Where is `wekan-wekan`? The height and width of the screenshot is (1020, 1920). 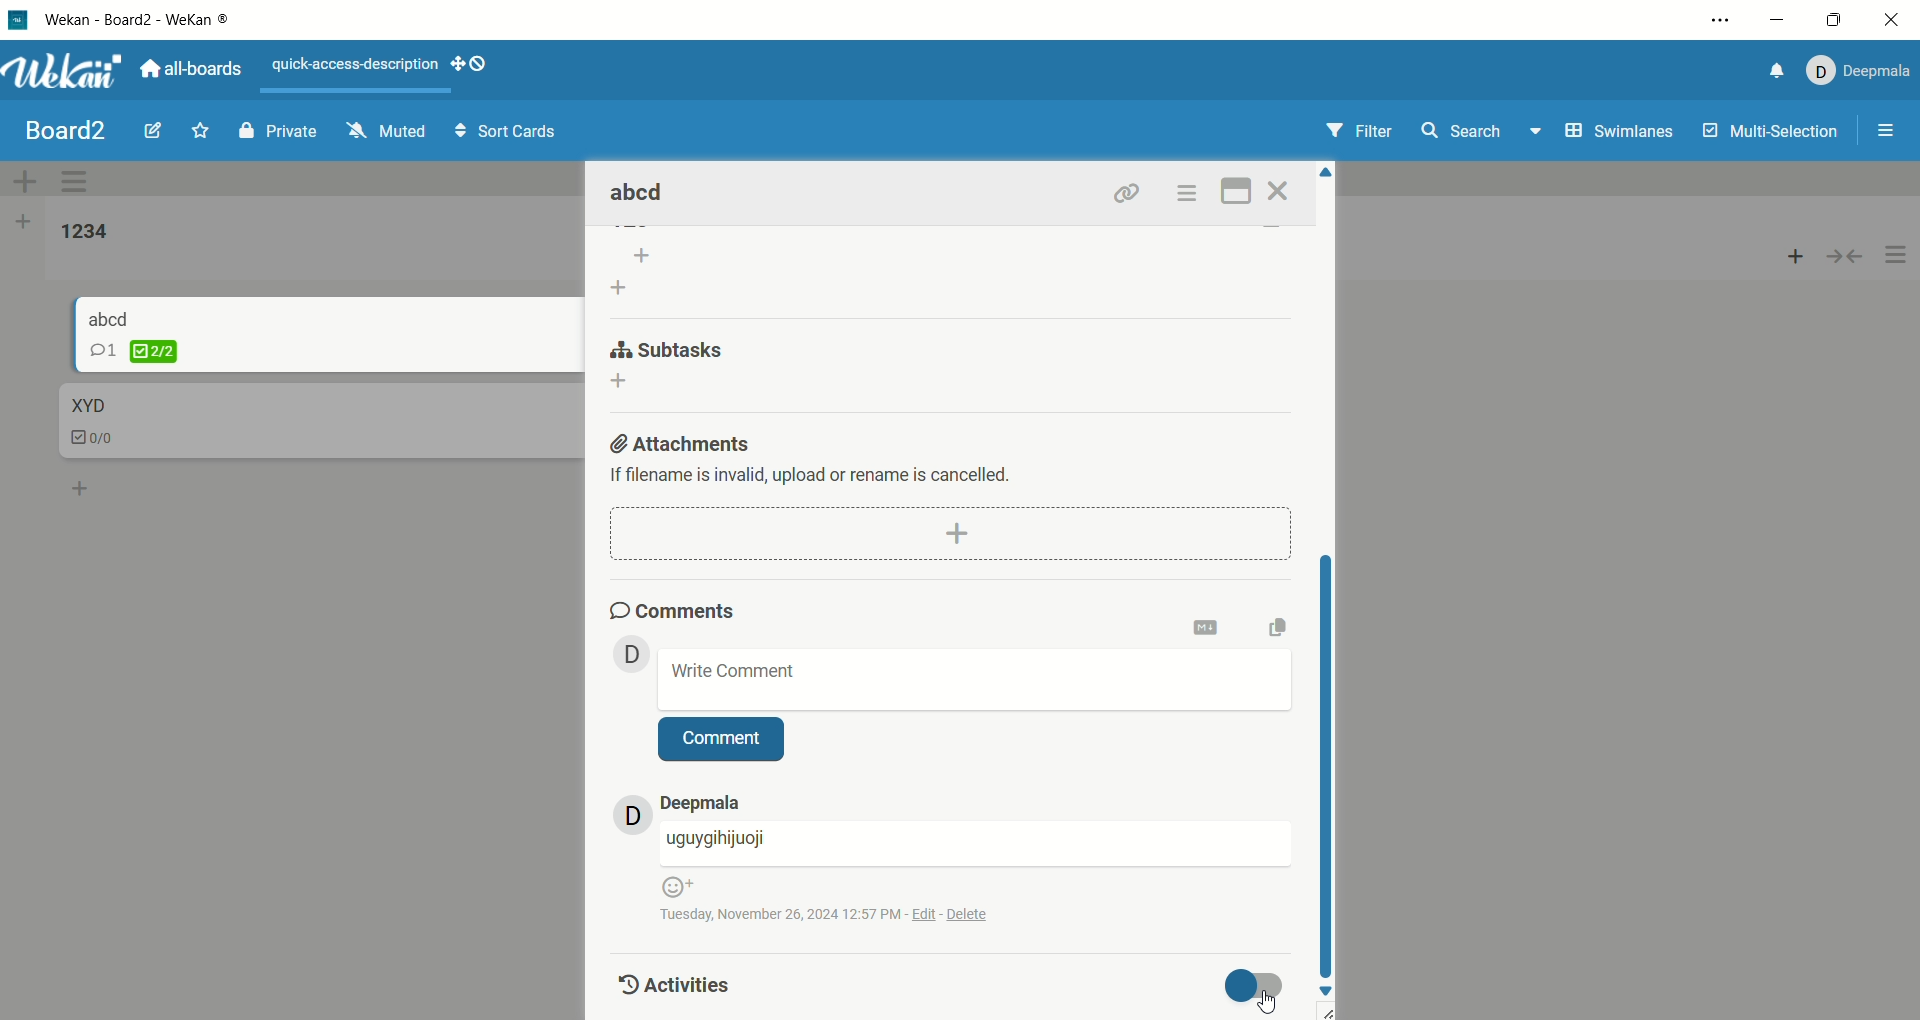 wekan-wekan is located at coordinates (137, 21).